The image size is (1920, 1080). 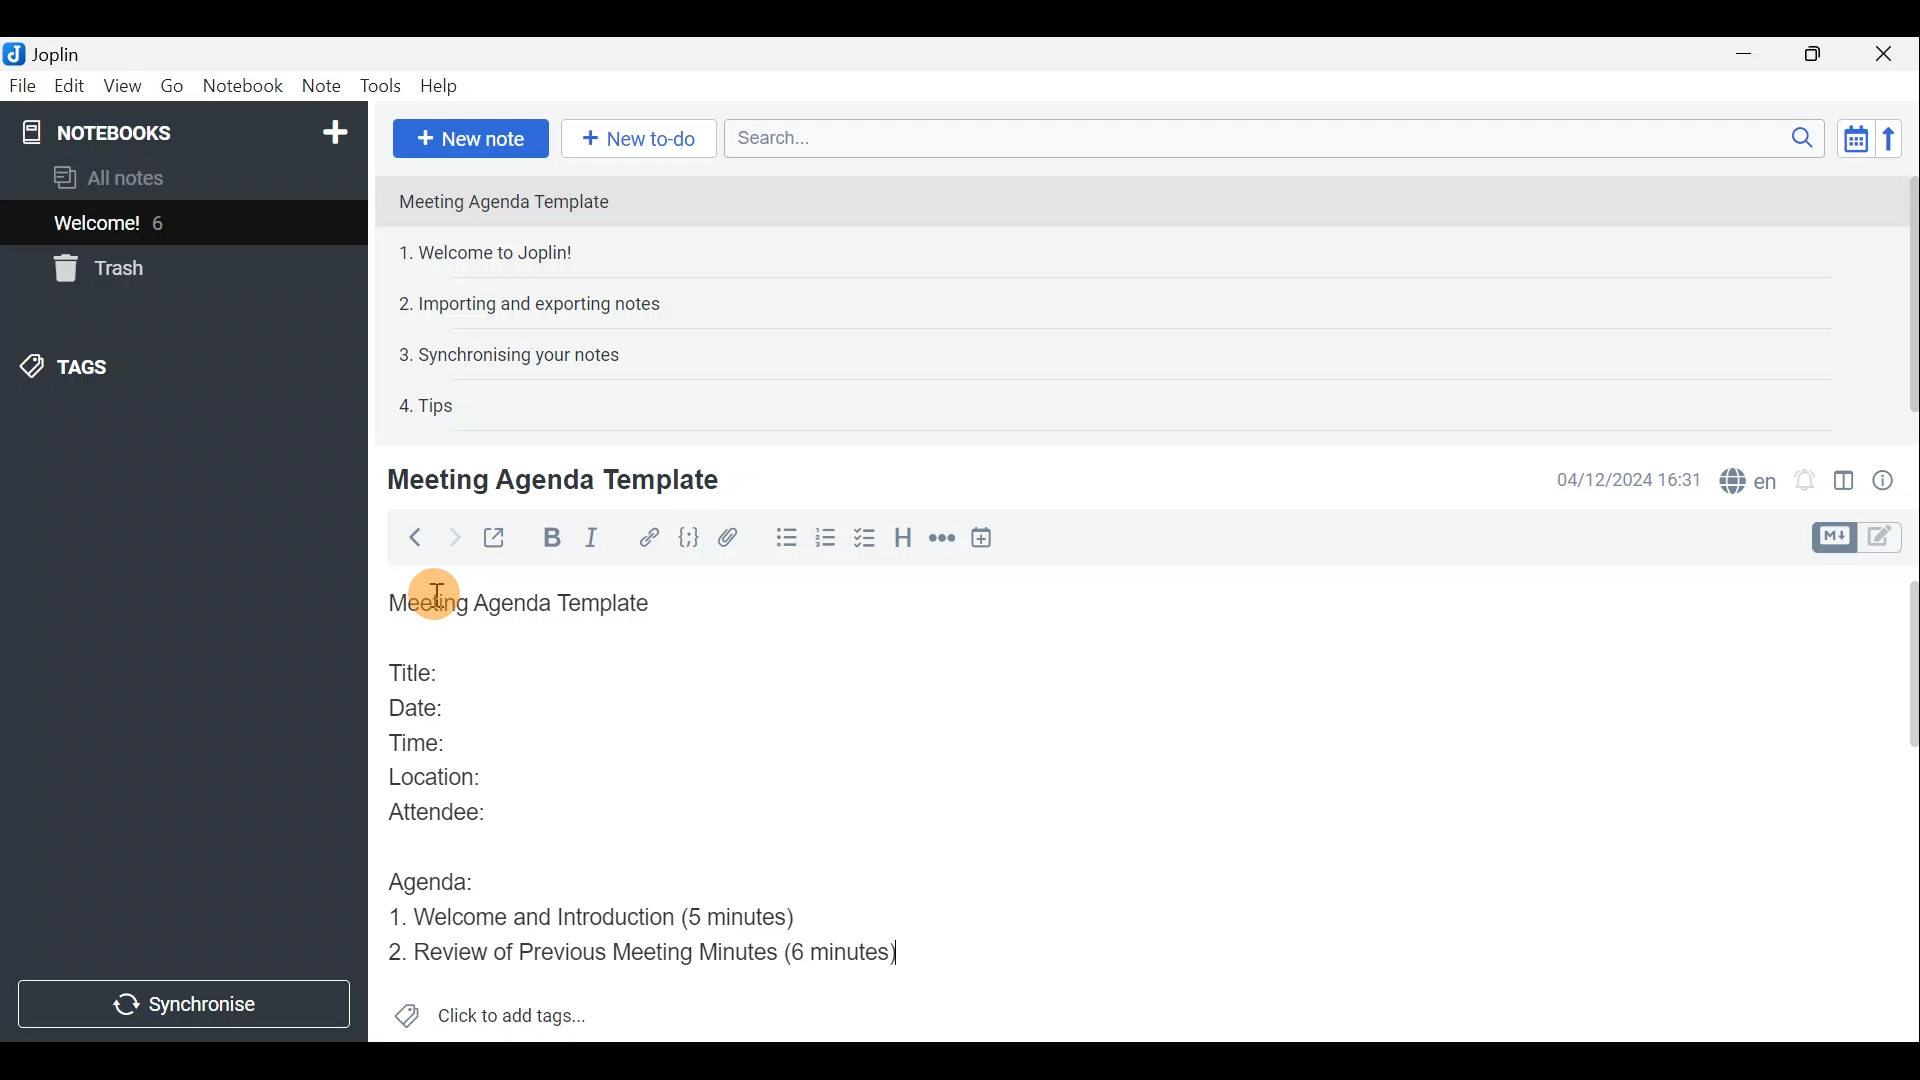 I want to click on Horizontal rule, so click(x=944, y=542).